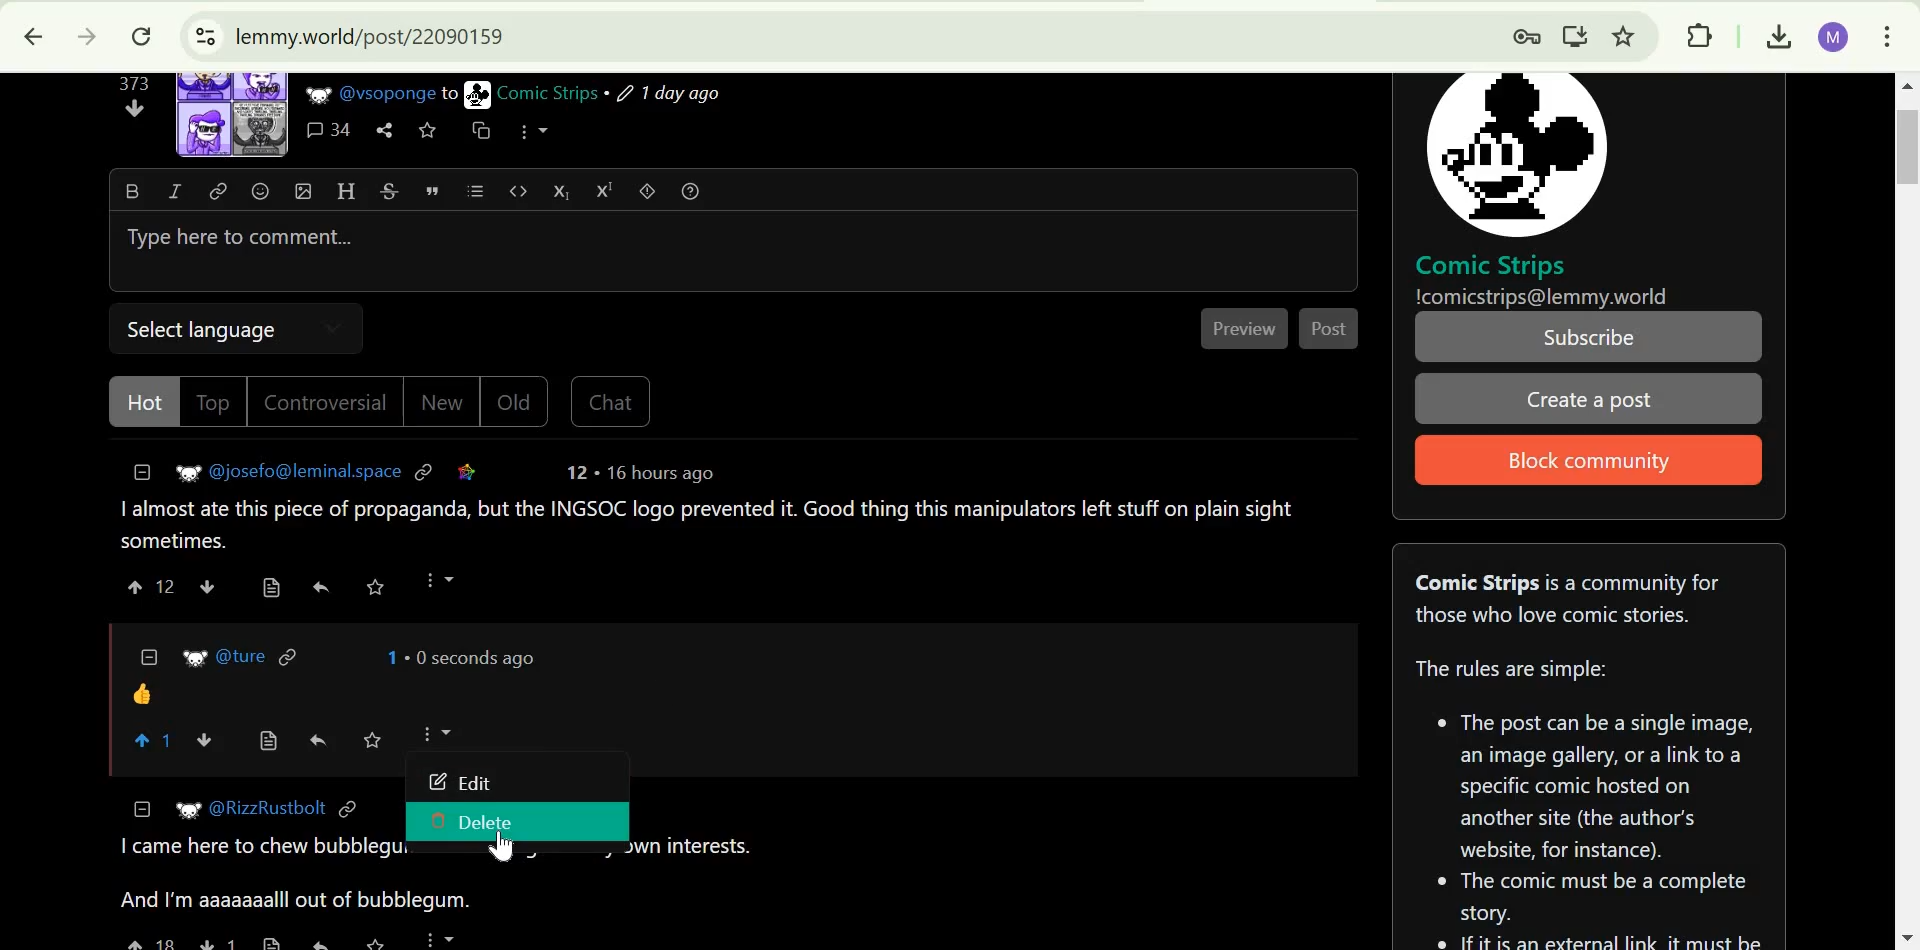 Image resolution: width=1920 pixels, height=950 pixels. What do you see at coordinates (648, 190) in the screenshot?
I see `spoiler` at bounding box center [648, 190].